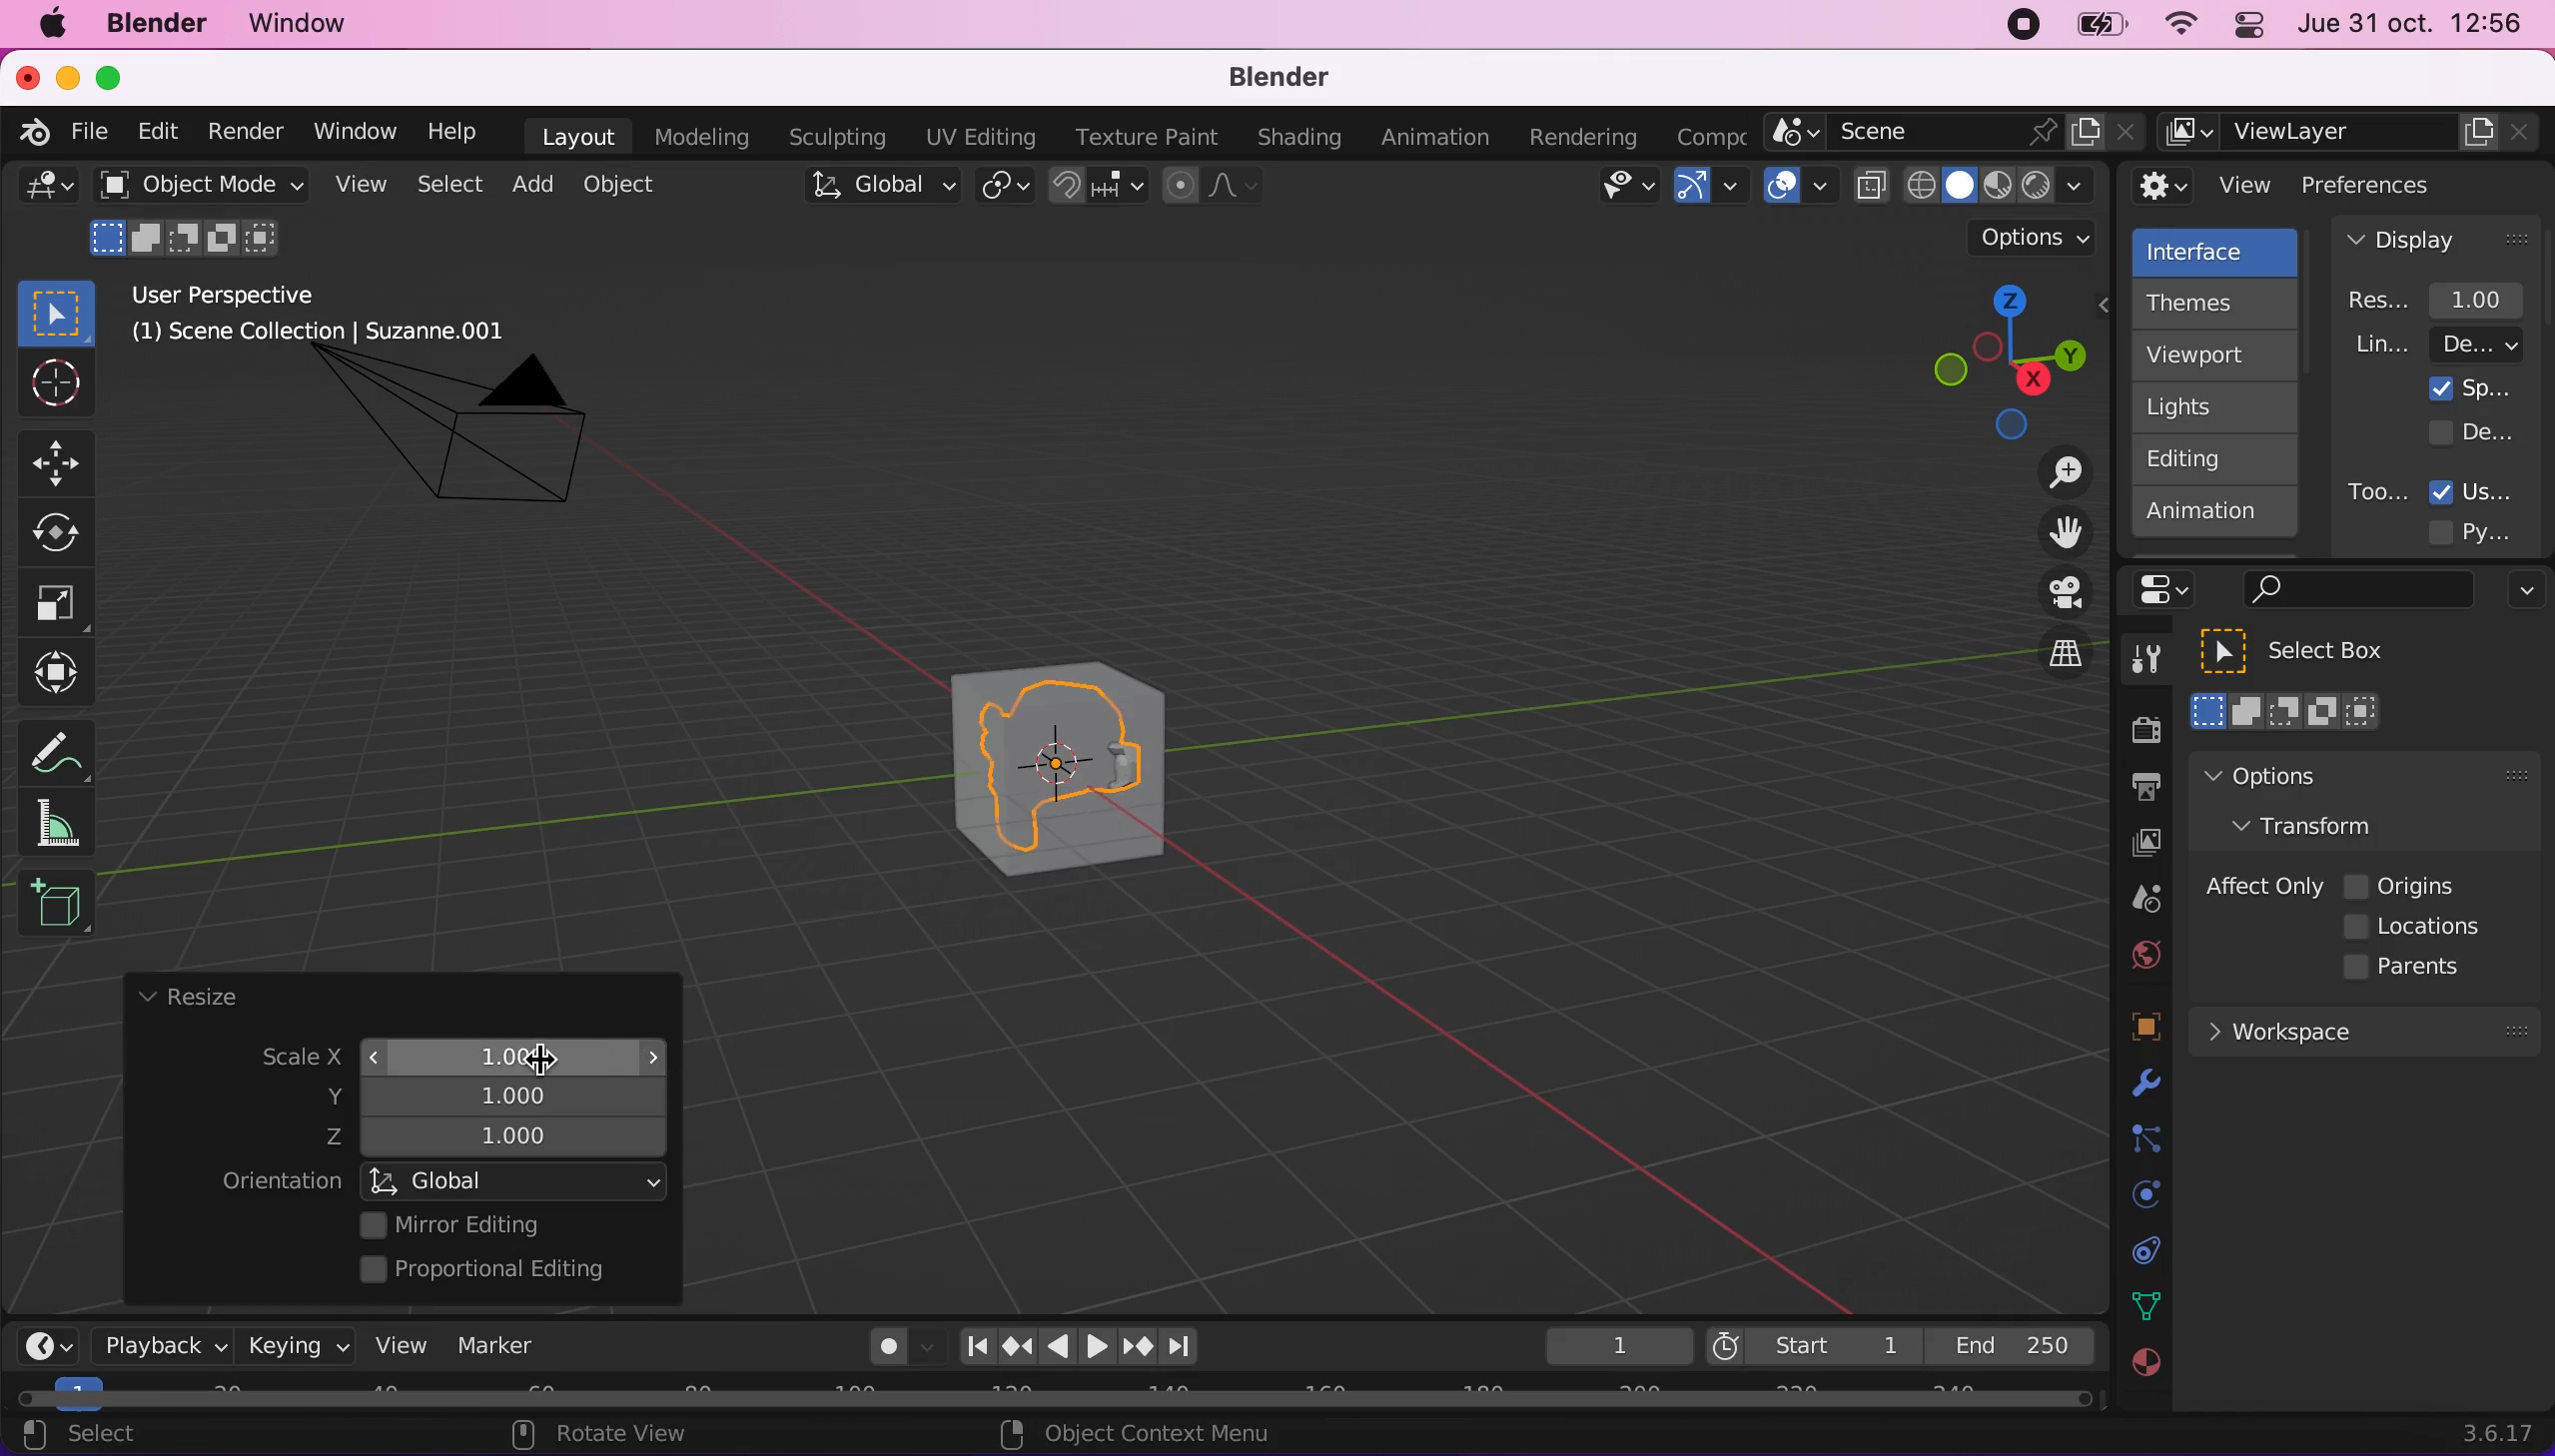 The width and height of the screenshot is (2555, 1456). Describe the element at coordinates (1440, 138) in the screenshot. I see `animation` at that location.